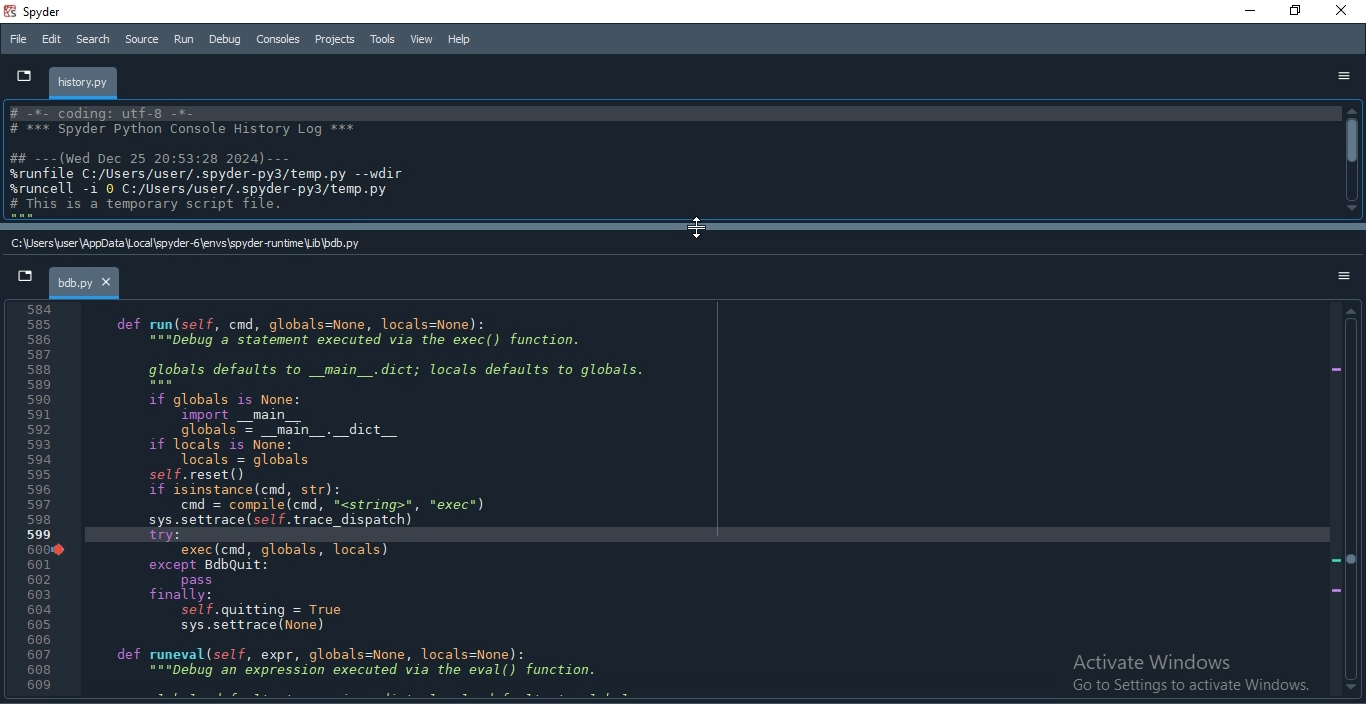 The width and height of the screenshot is (1366, 704). Describe the element at coordinates (383, 38) in the screenshot. I see `Tools` at that location.